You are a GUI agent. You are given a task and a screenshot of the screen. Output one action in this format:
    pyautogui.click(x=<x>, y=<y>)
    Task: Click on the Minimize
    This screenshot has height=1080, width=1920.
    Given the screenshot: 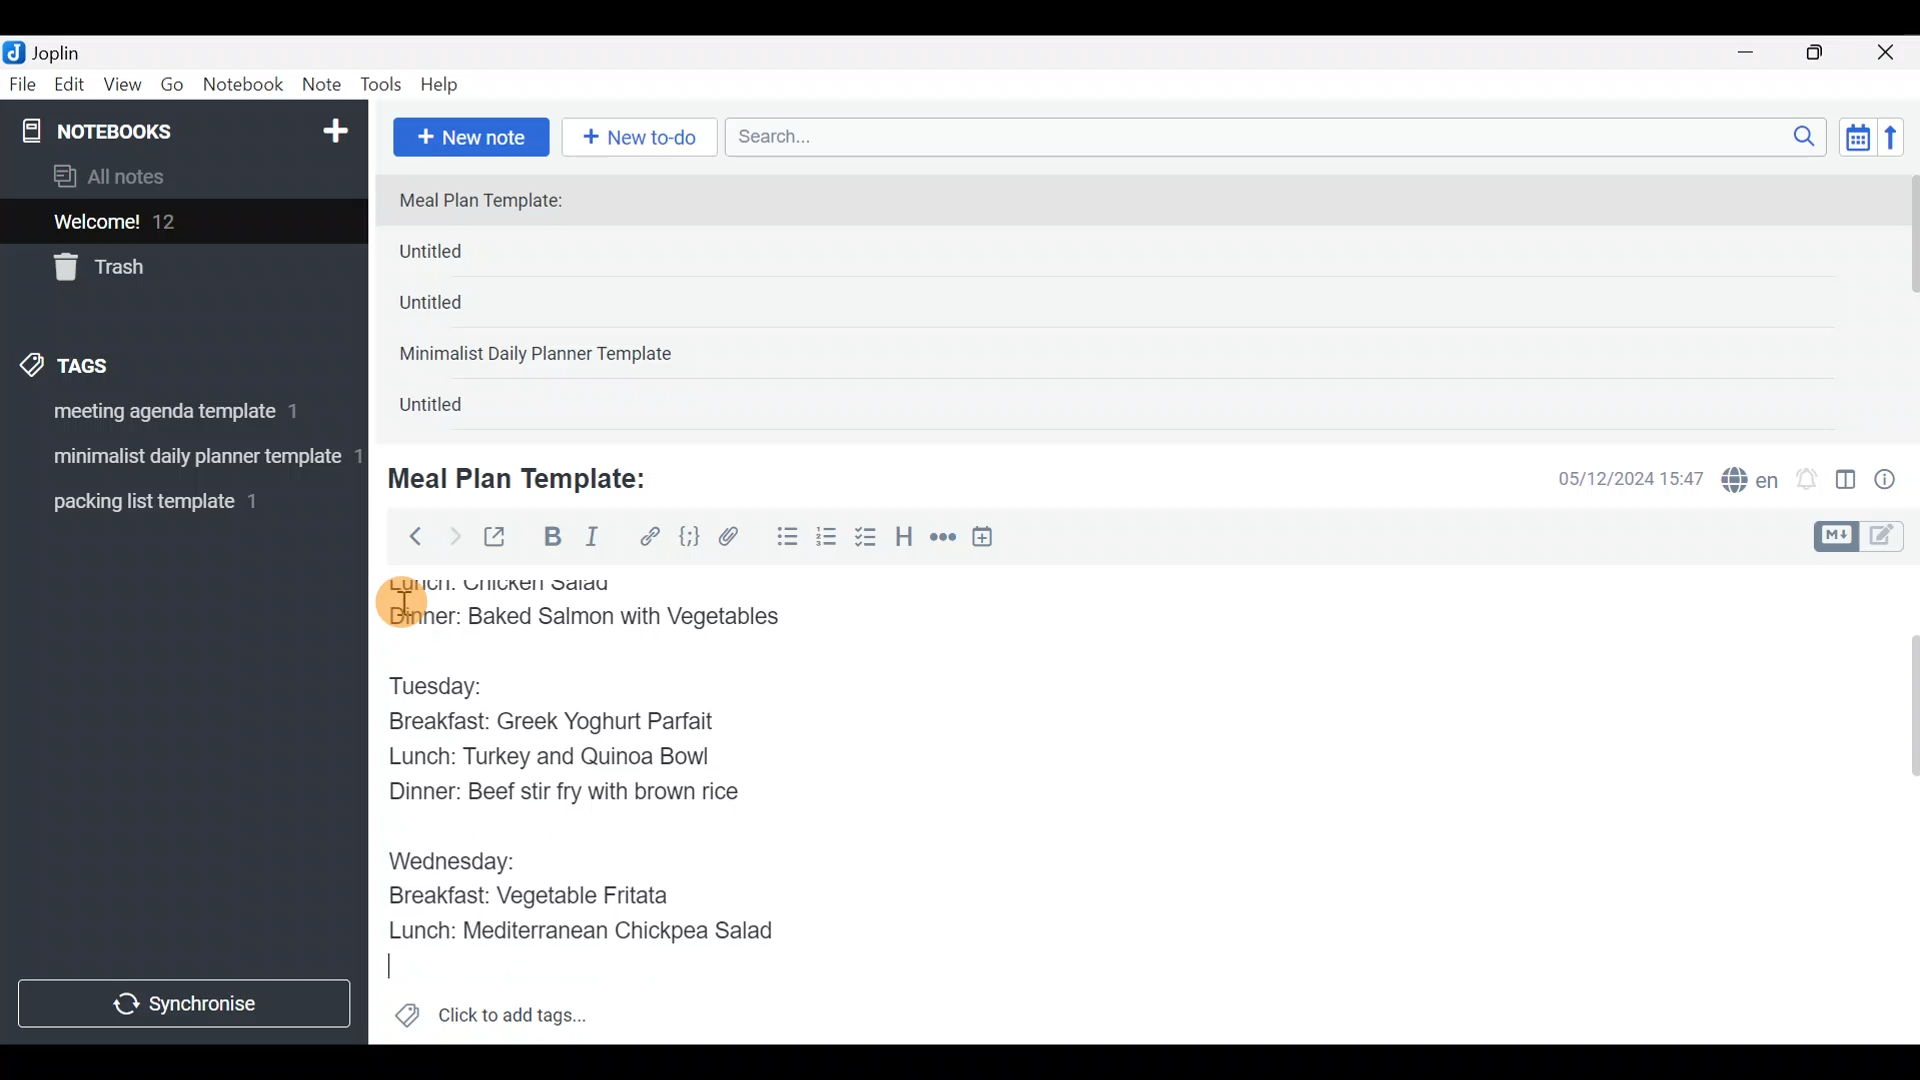 What is the action you would take?
    pyautogui.click(x=1757, y=50)
    